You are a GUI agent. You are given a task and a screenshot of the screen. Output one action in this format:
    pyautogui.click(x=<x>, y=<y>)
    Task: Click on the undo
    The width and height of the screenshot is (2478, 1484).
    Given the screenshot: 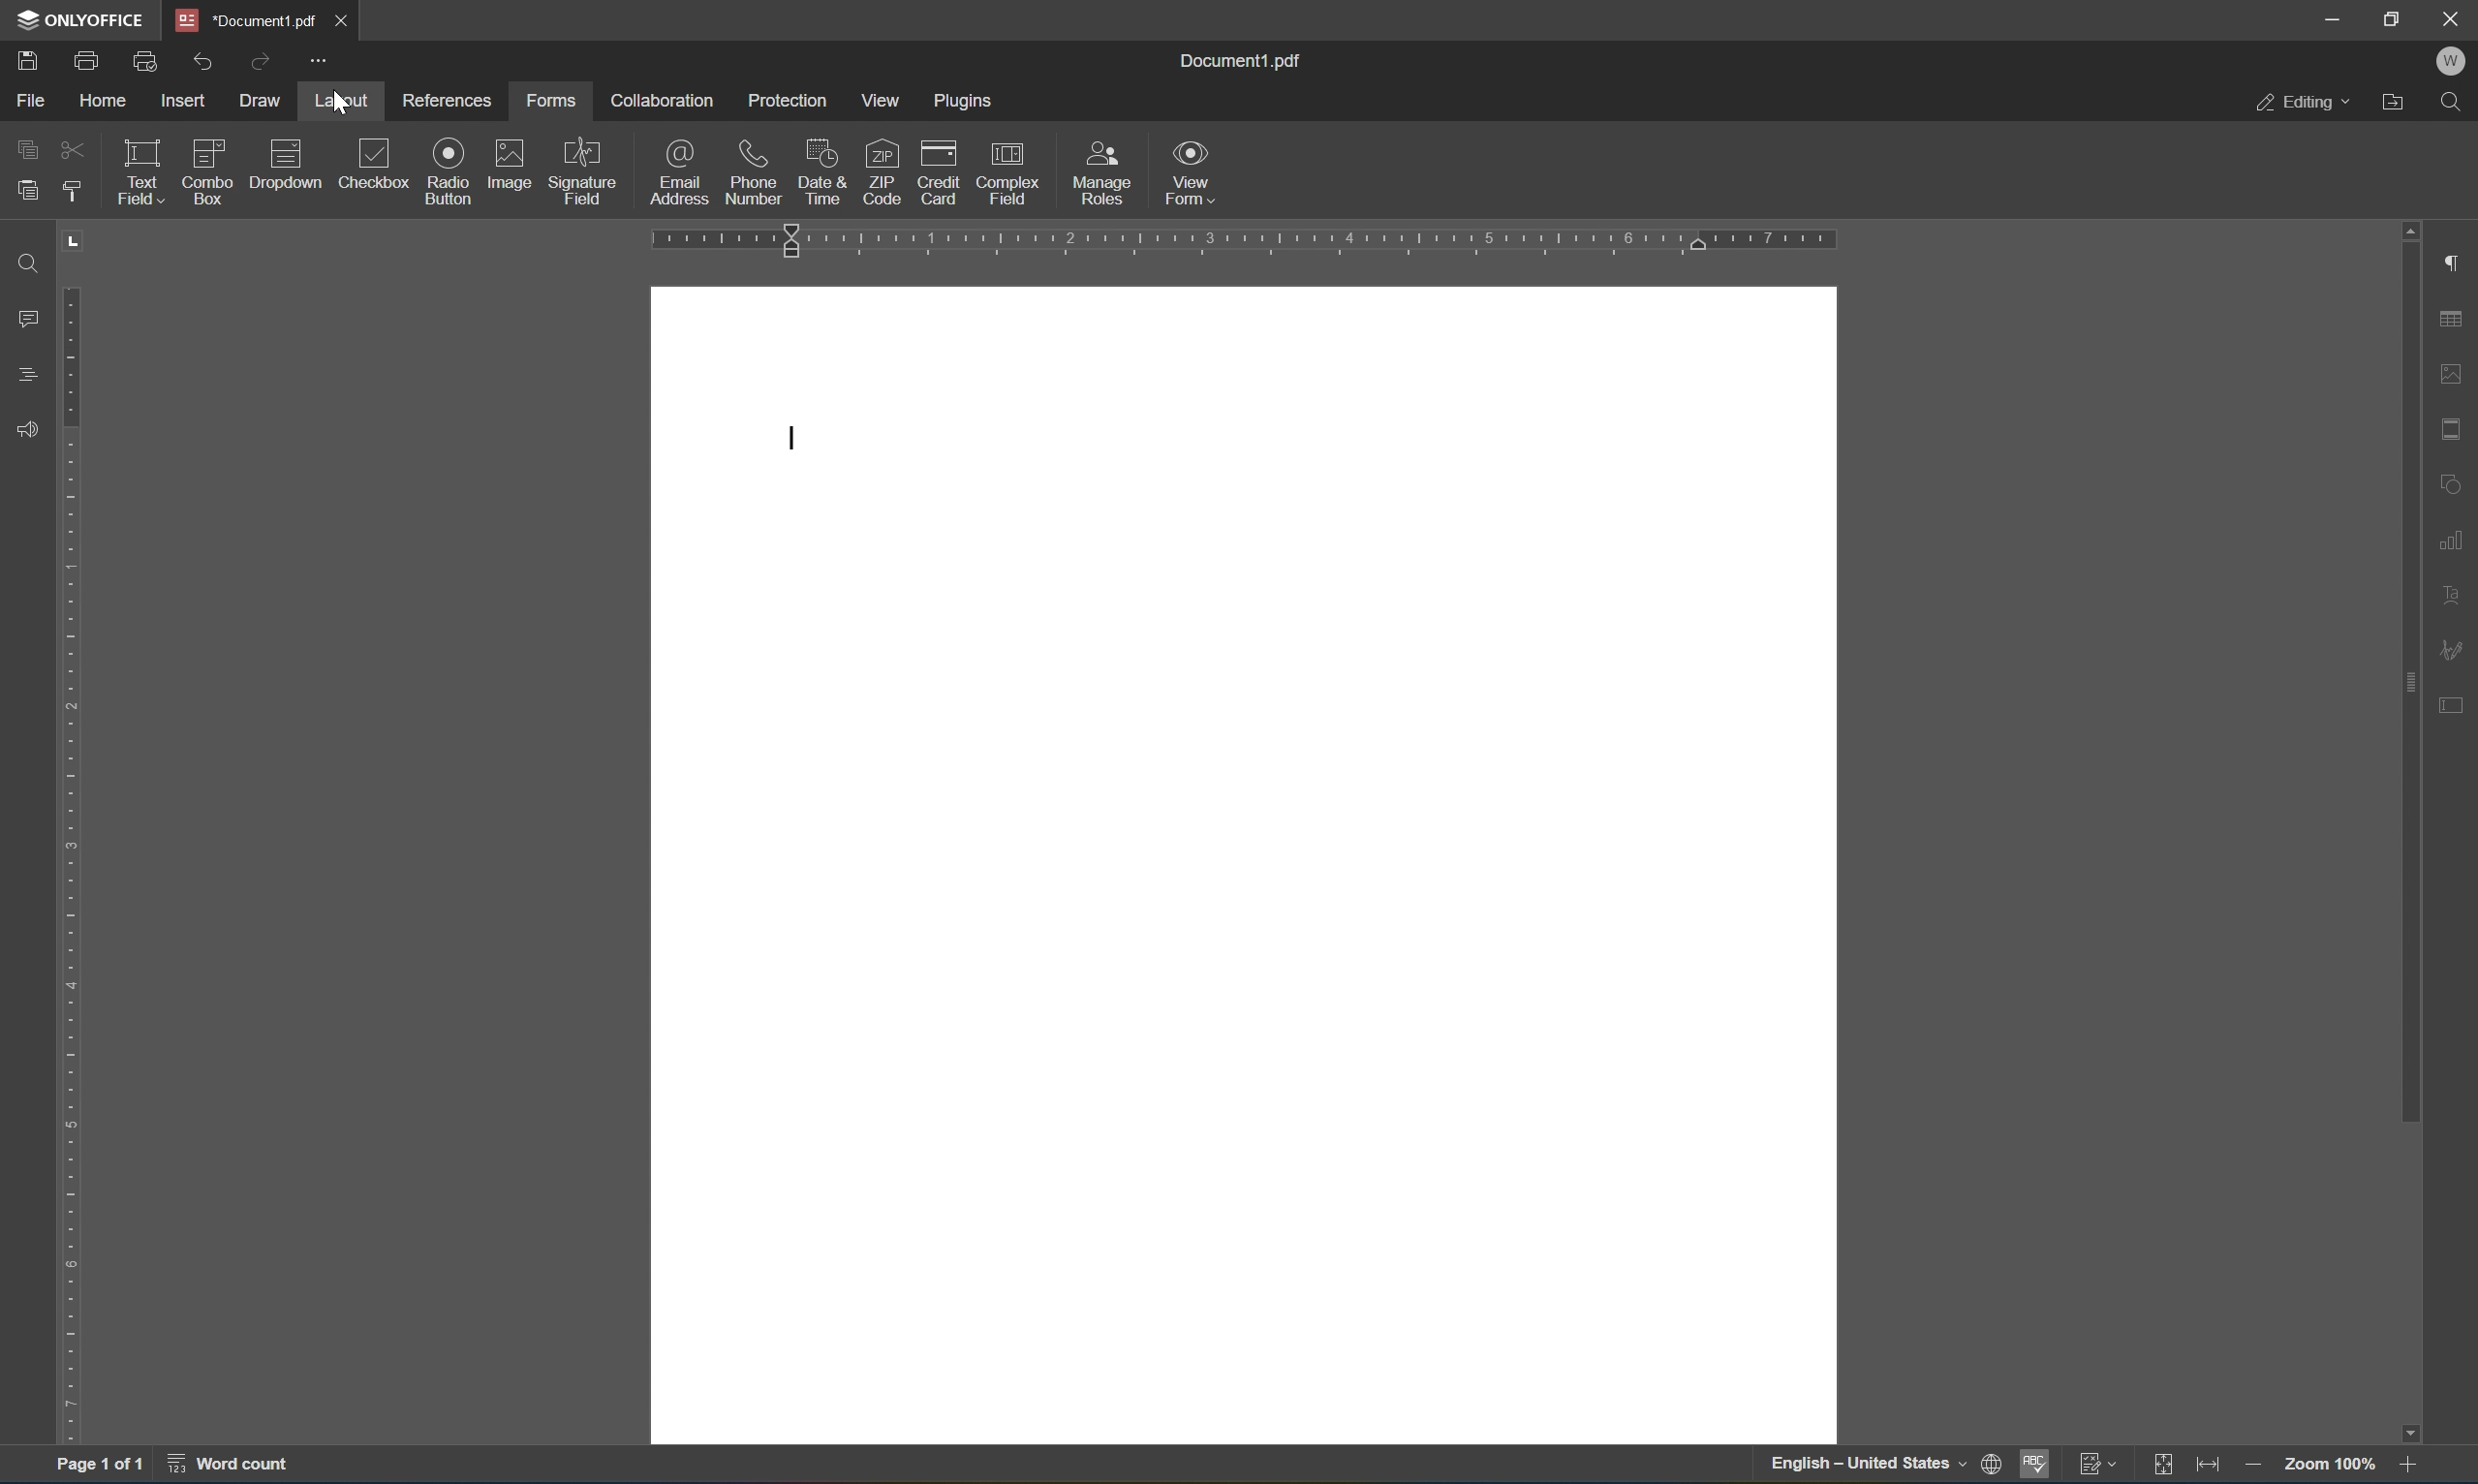 What is the action you would take?
    pyautogui.click(x=208, y=57)
    